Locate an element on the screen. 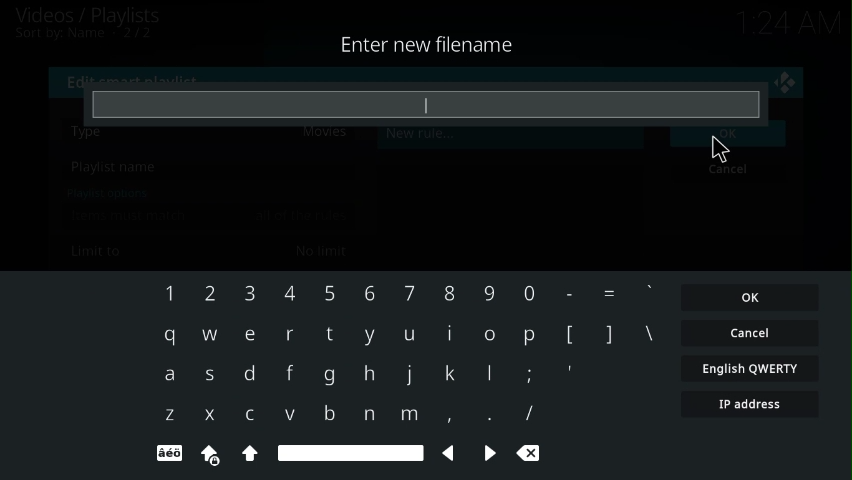  clear is located at coordinates (531, 453).